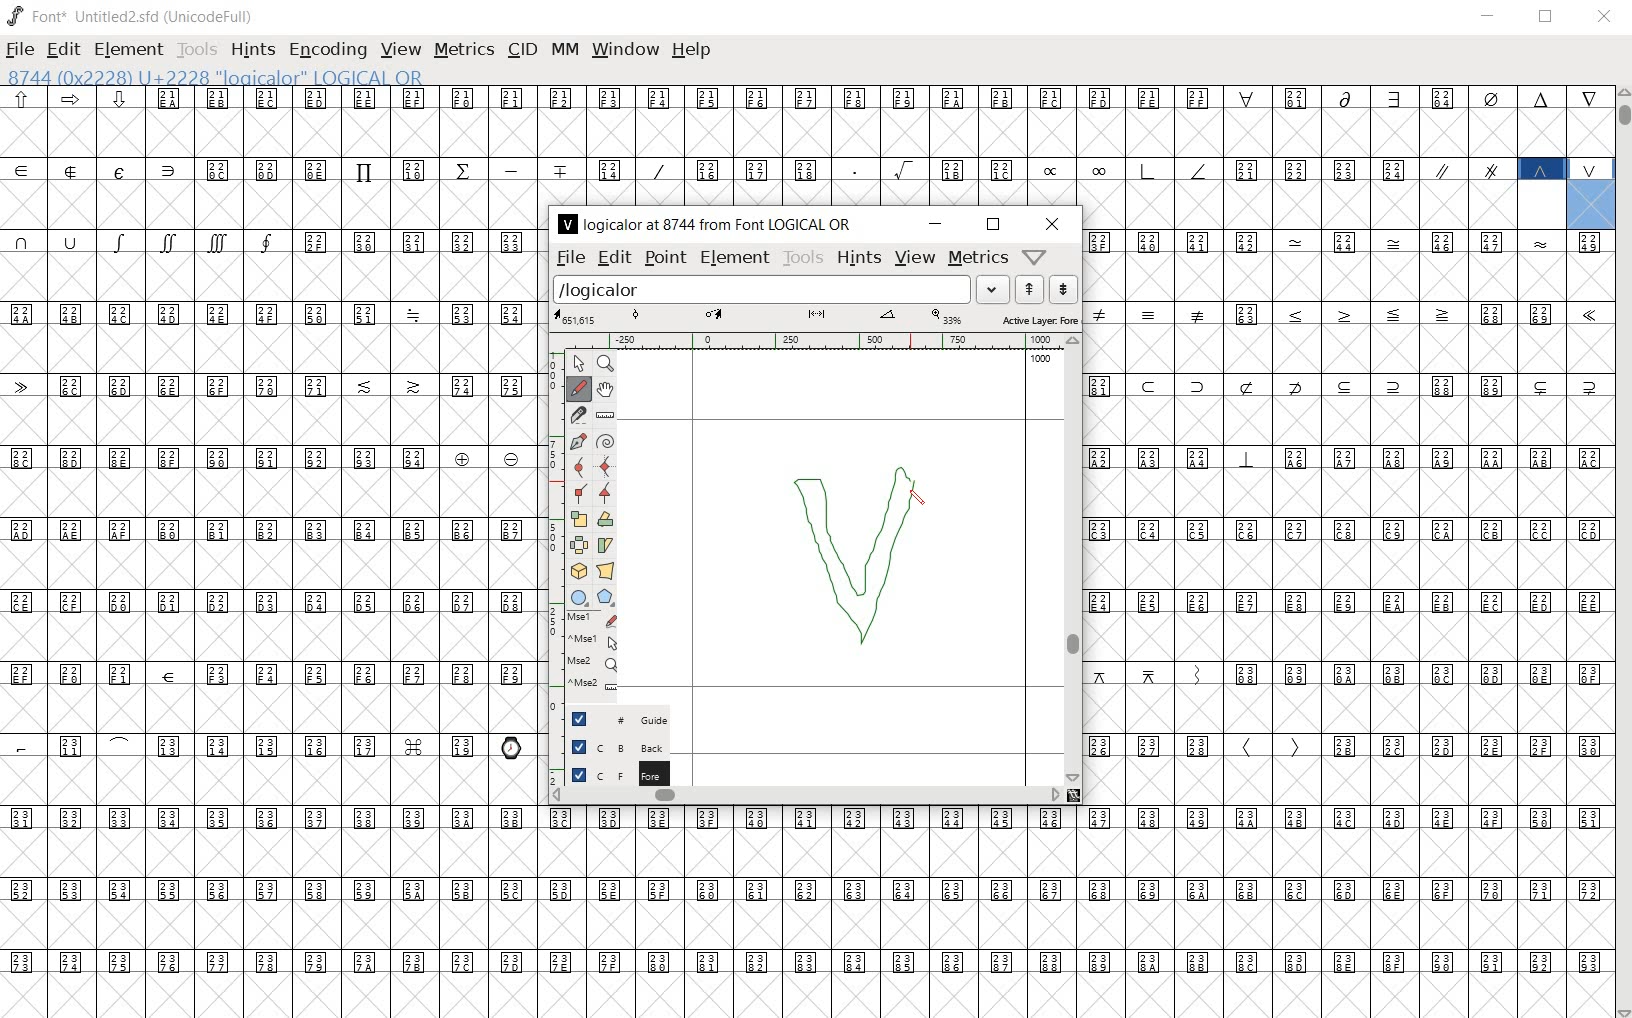 Image resolution: width=1632 pixels, height=1018 pixels. I want to click on scale the selection, so click(579, 519).